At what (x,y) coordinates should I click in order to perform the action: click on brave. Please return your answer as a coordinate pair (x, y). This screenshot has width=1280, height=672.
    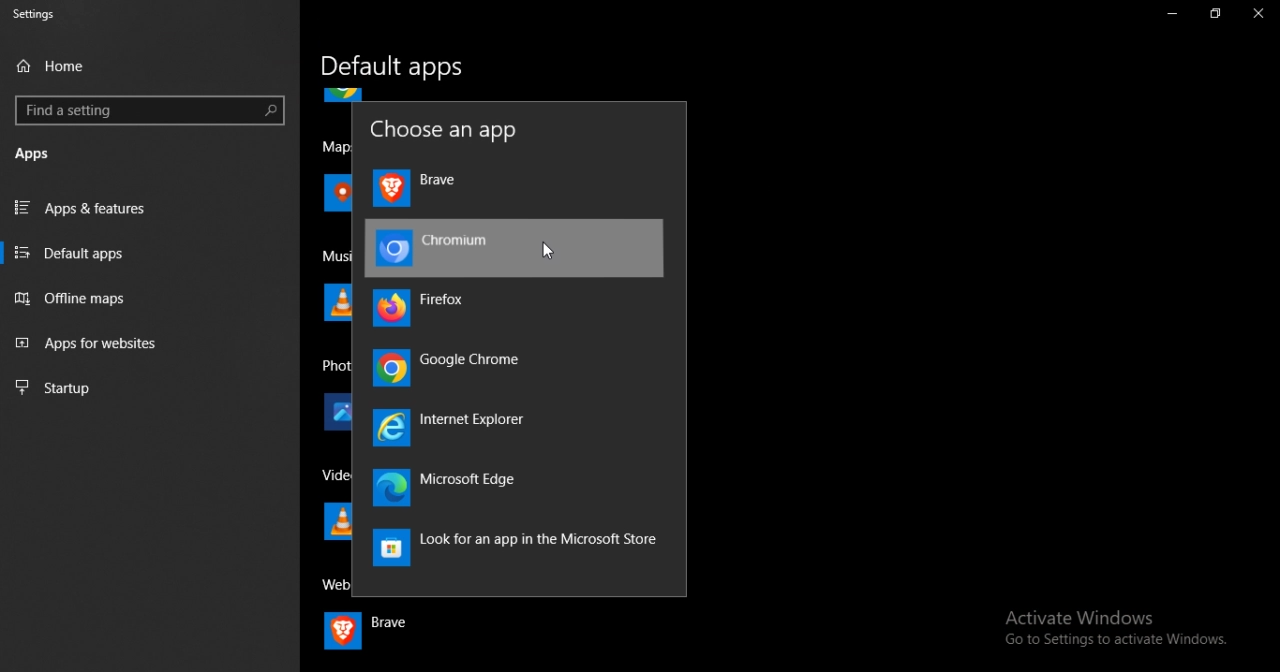
    Looking at the image, I should click on (368, 633).